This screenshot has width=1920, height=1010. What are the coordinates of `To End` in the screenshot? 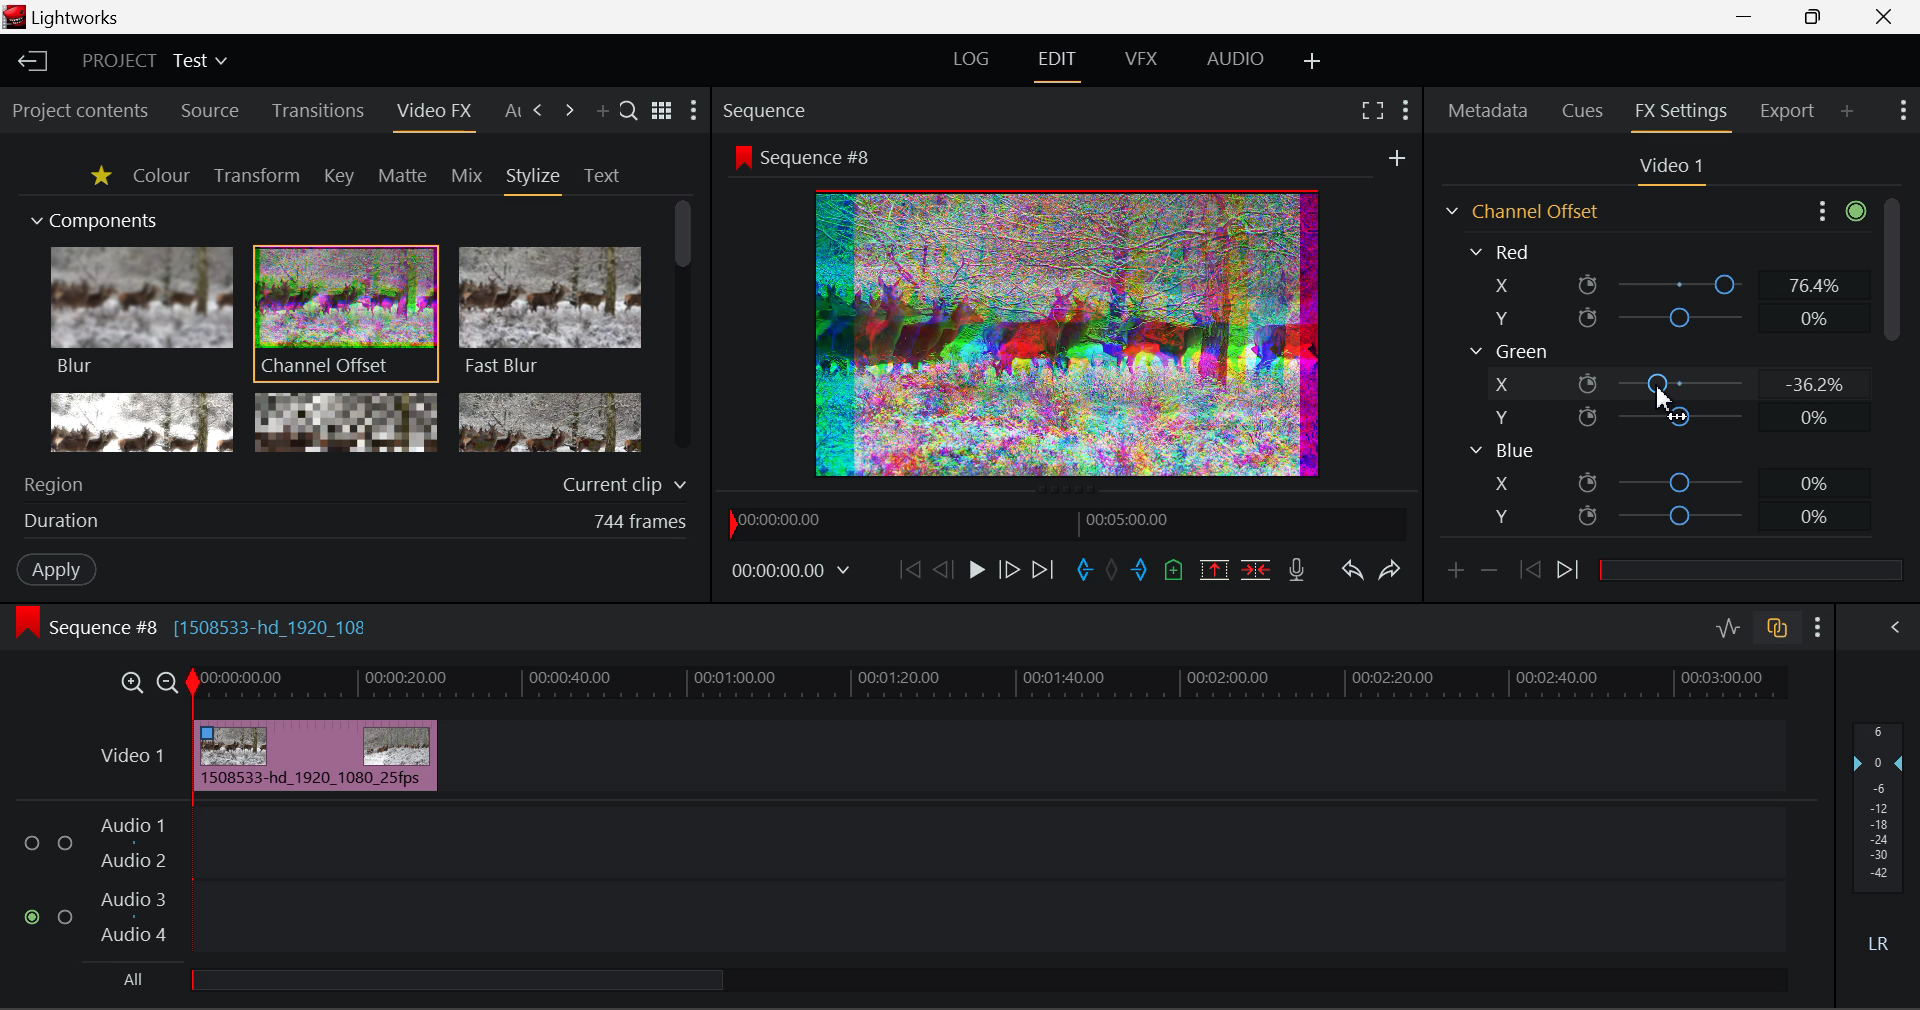 It's located at (1048, 571).